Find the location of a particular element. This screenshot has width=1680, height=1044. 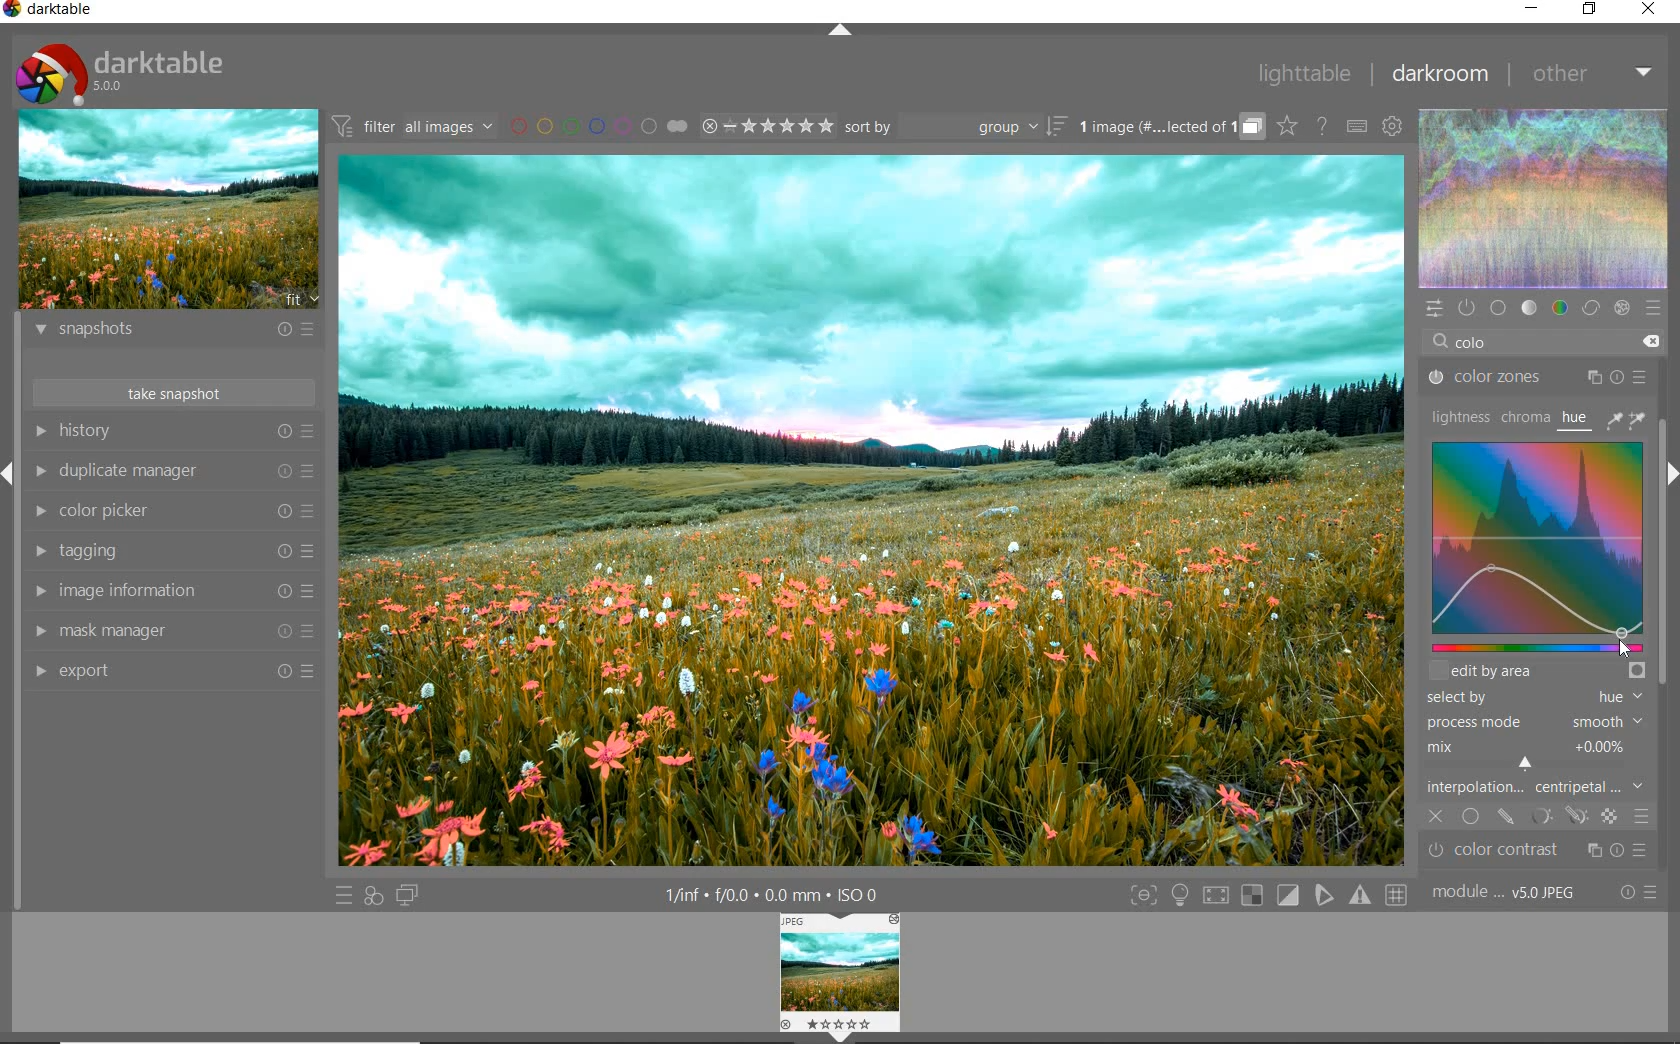

show global preferences is located at coordinates (1390, 126).